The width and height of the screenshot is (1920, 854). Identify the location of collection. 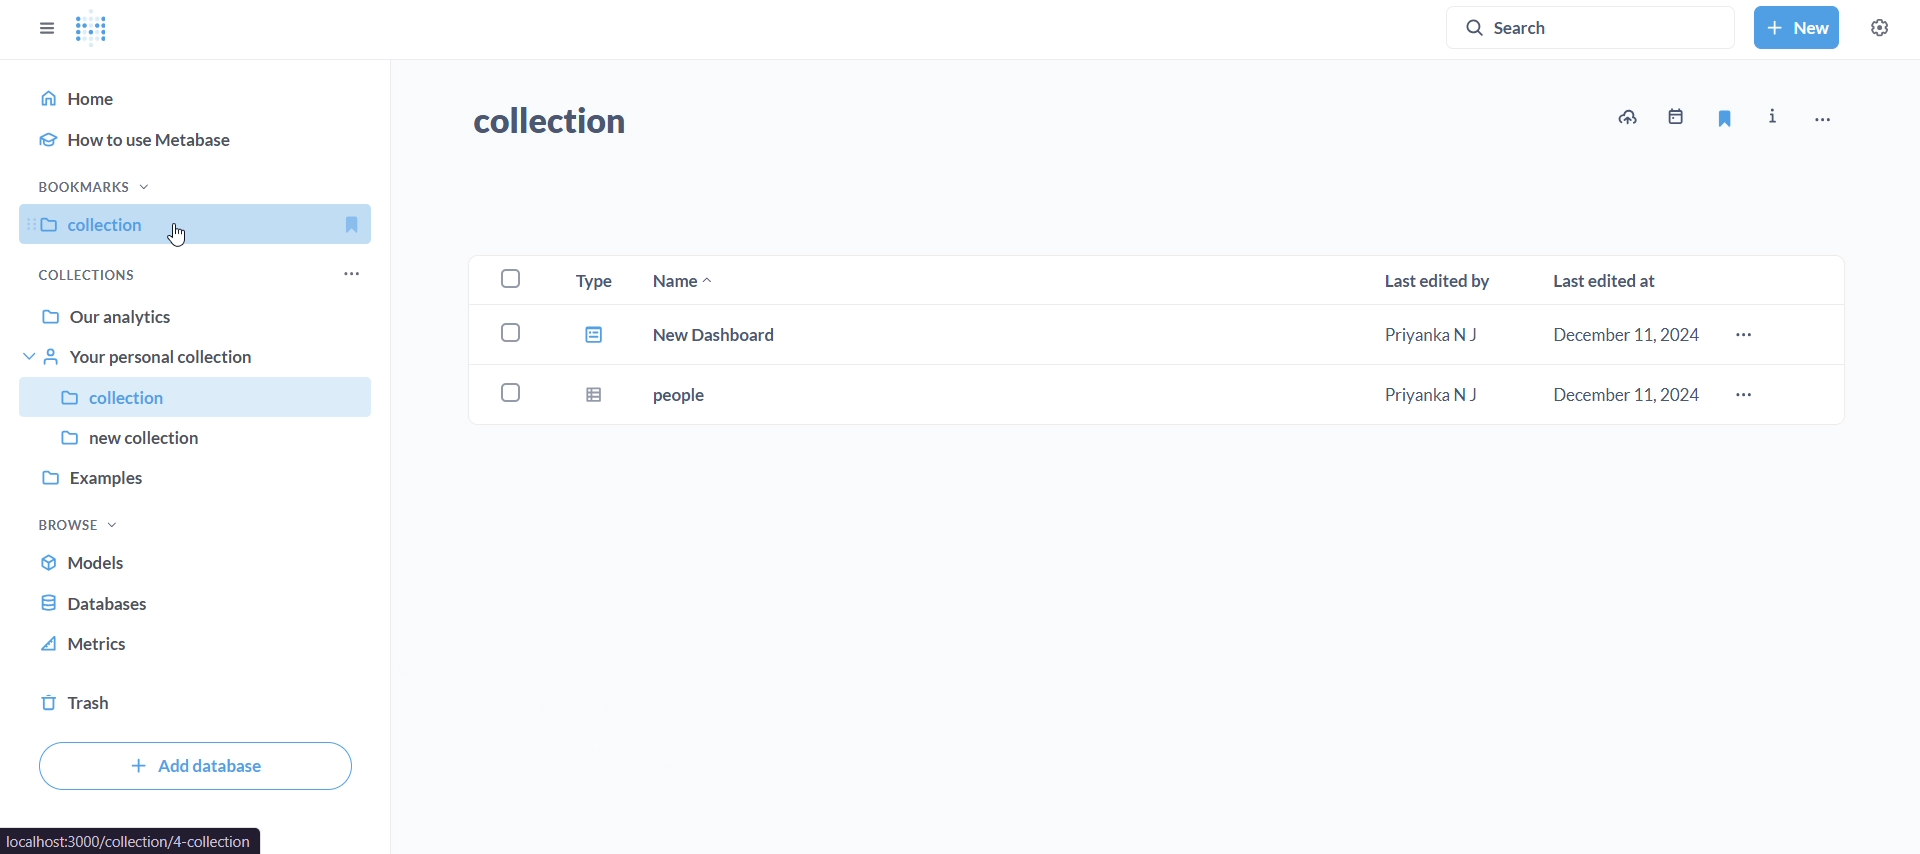
(559, 117).